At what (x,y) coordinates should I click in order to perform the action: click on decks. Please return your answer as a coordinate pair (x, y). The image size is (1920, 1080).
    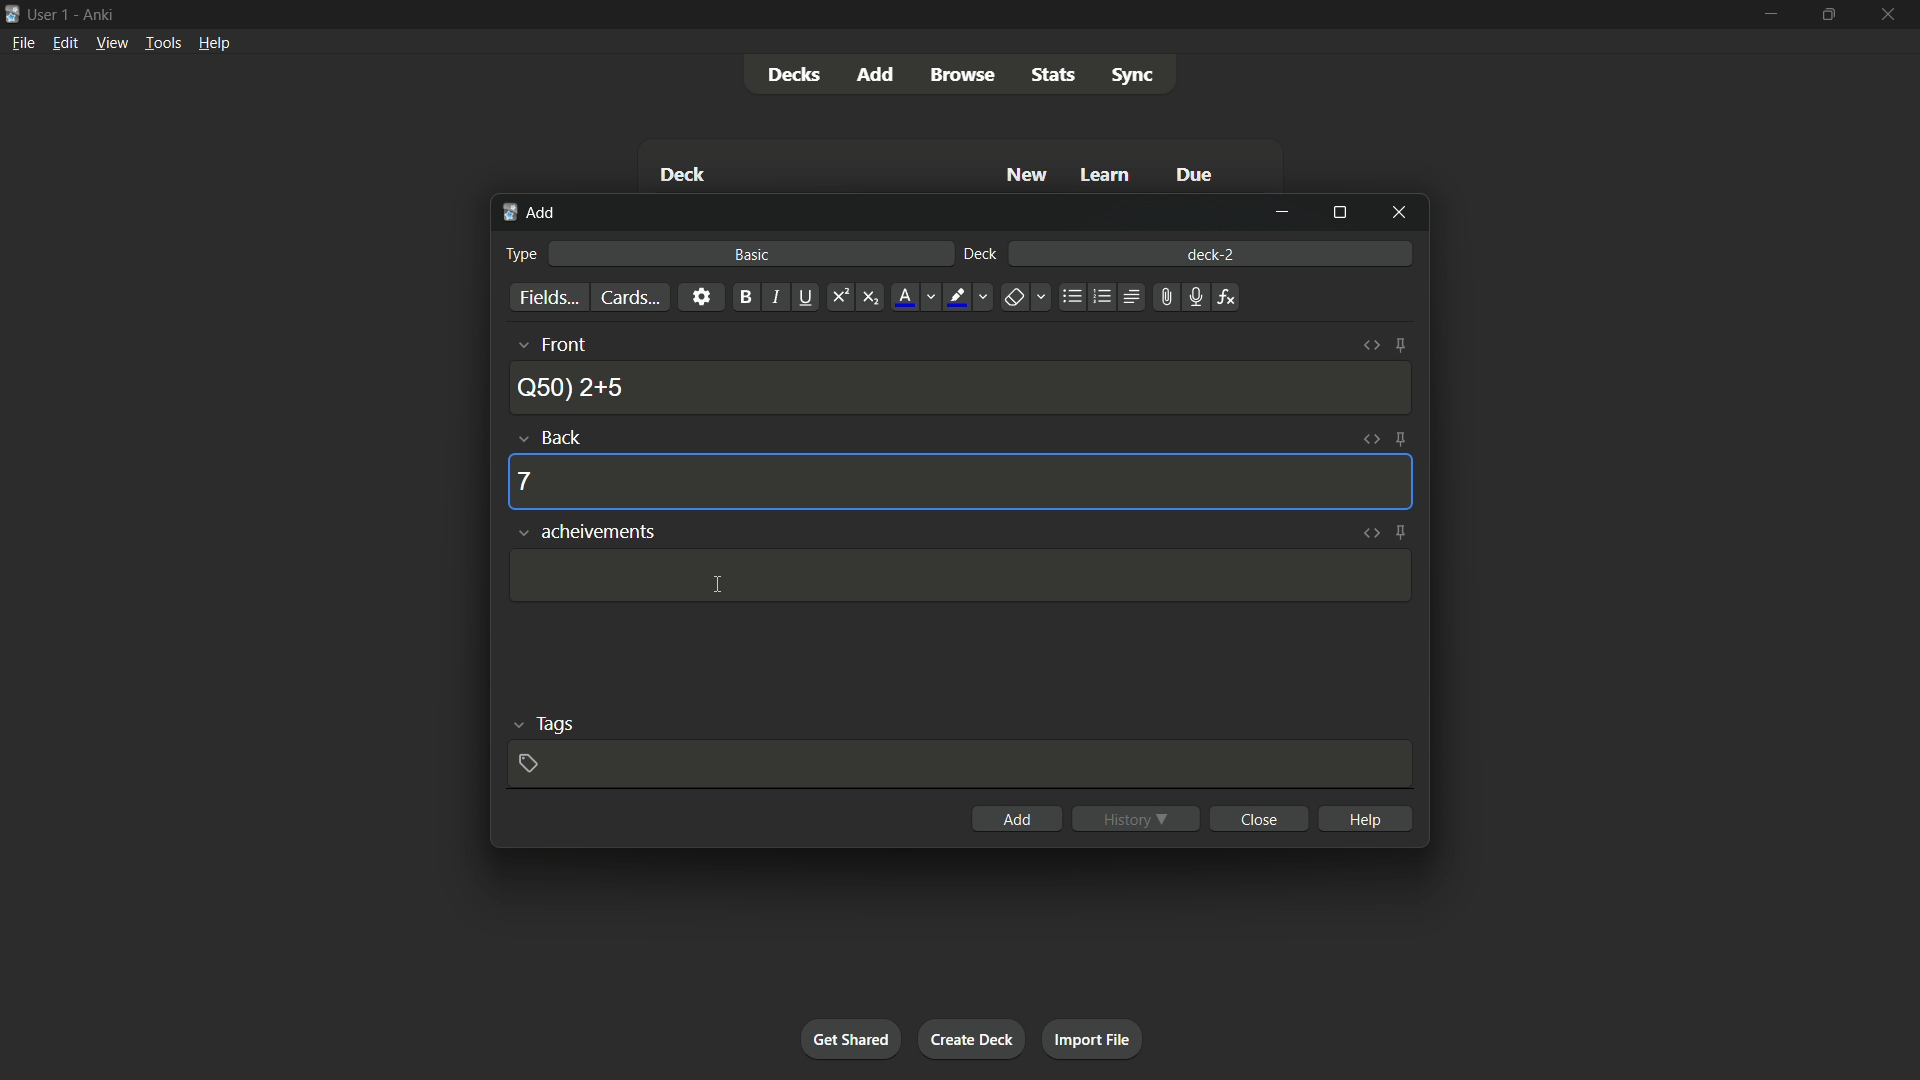
    Looking at the image, I should click on (791, 74).